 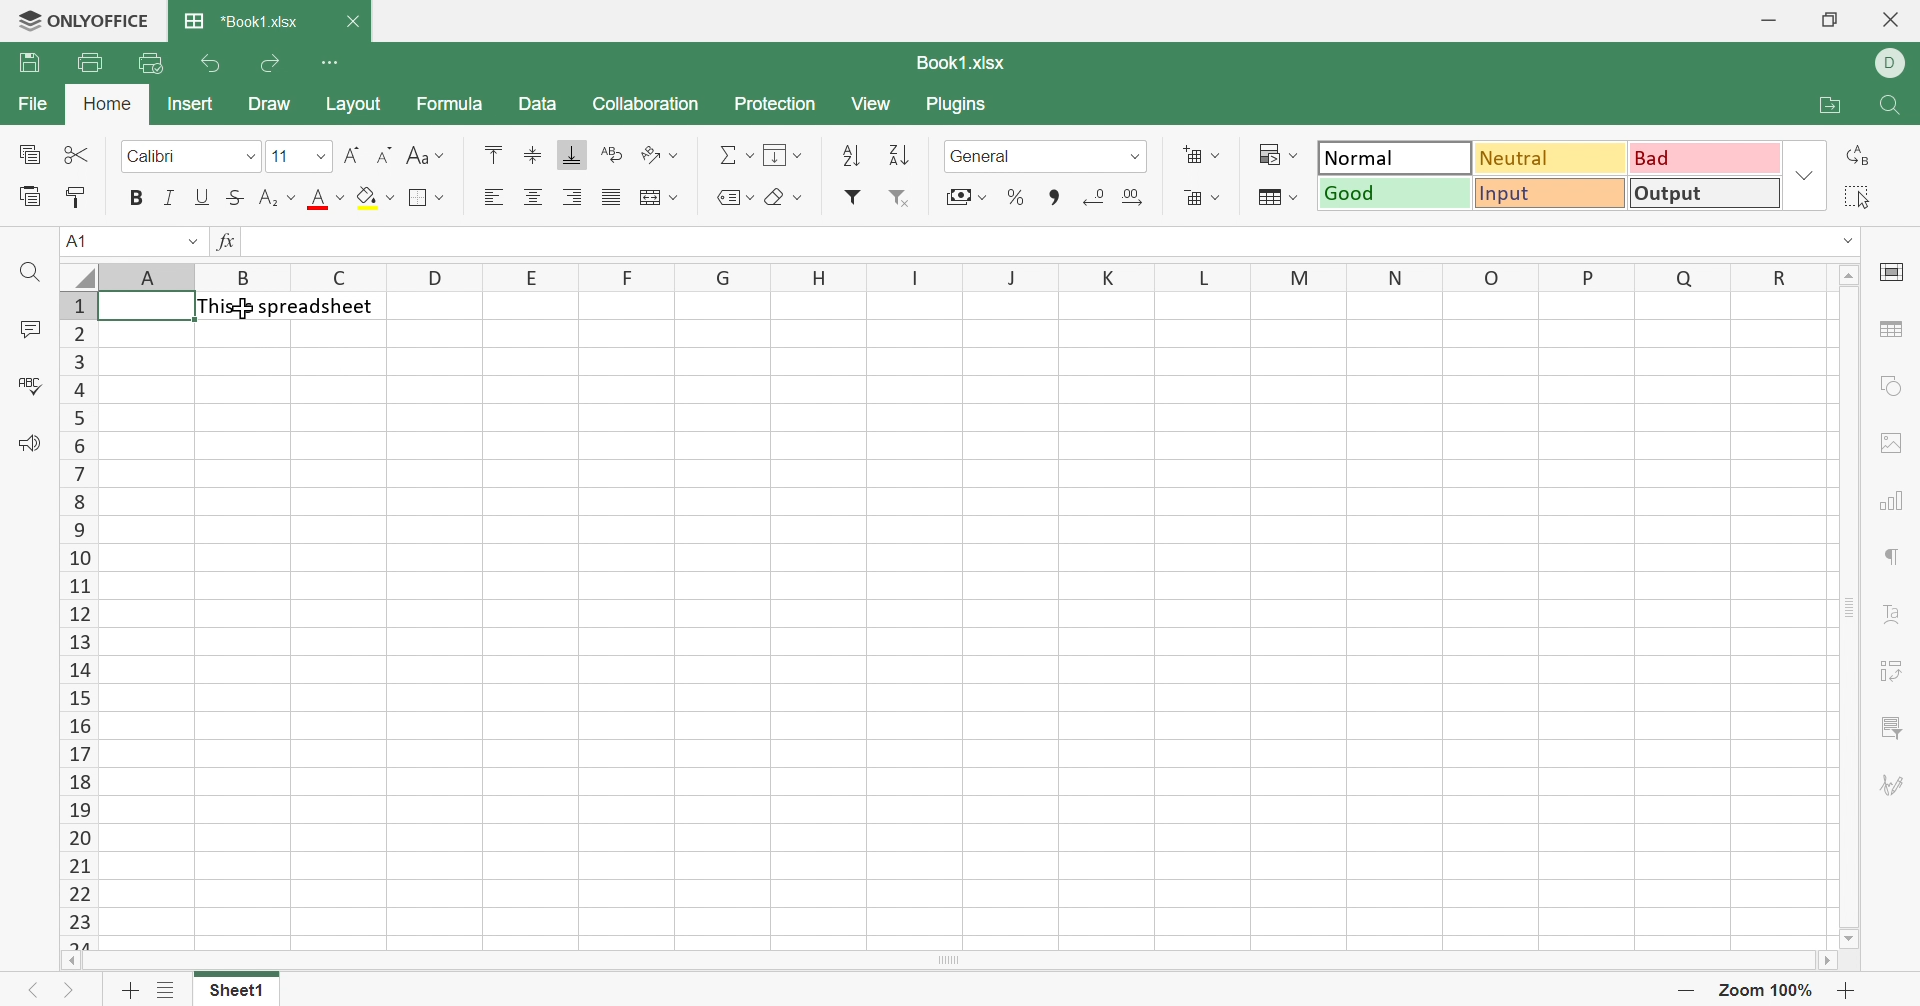 What do you see at coordinates (83, 22) in the screenshot?
I see `ONLYOFFICE` at bounding box center [83, 22].